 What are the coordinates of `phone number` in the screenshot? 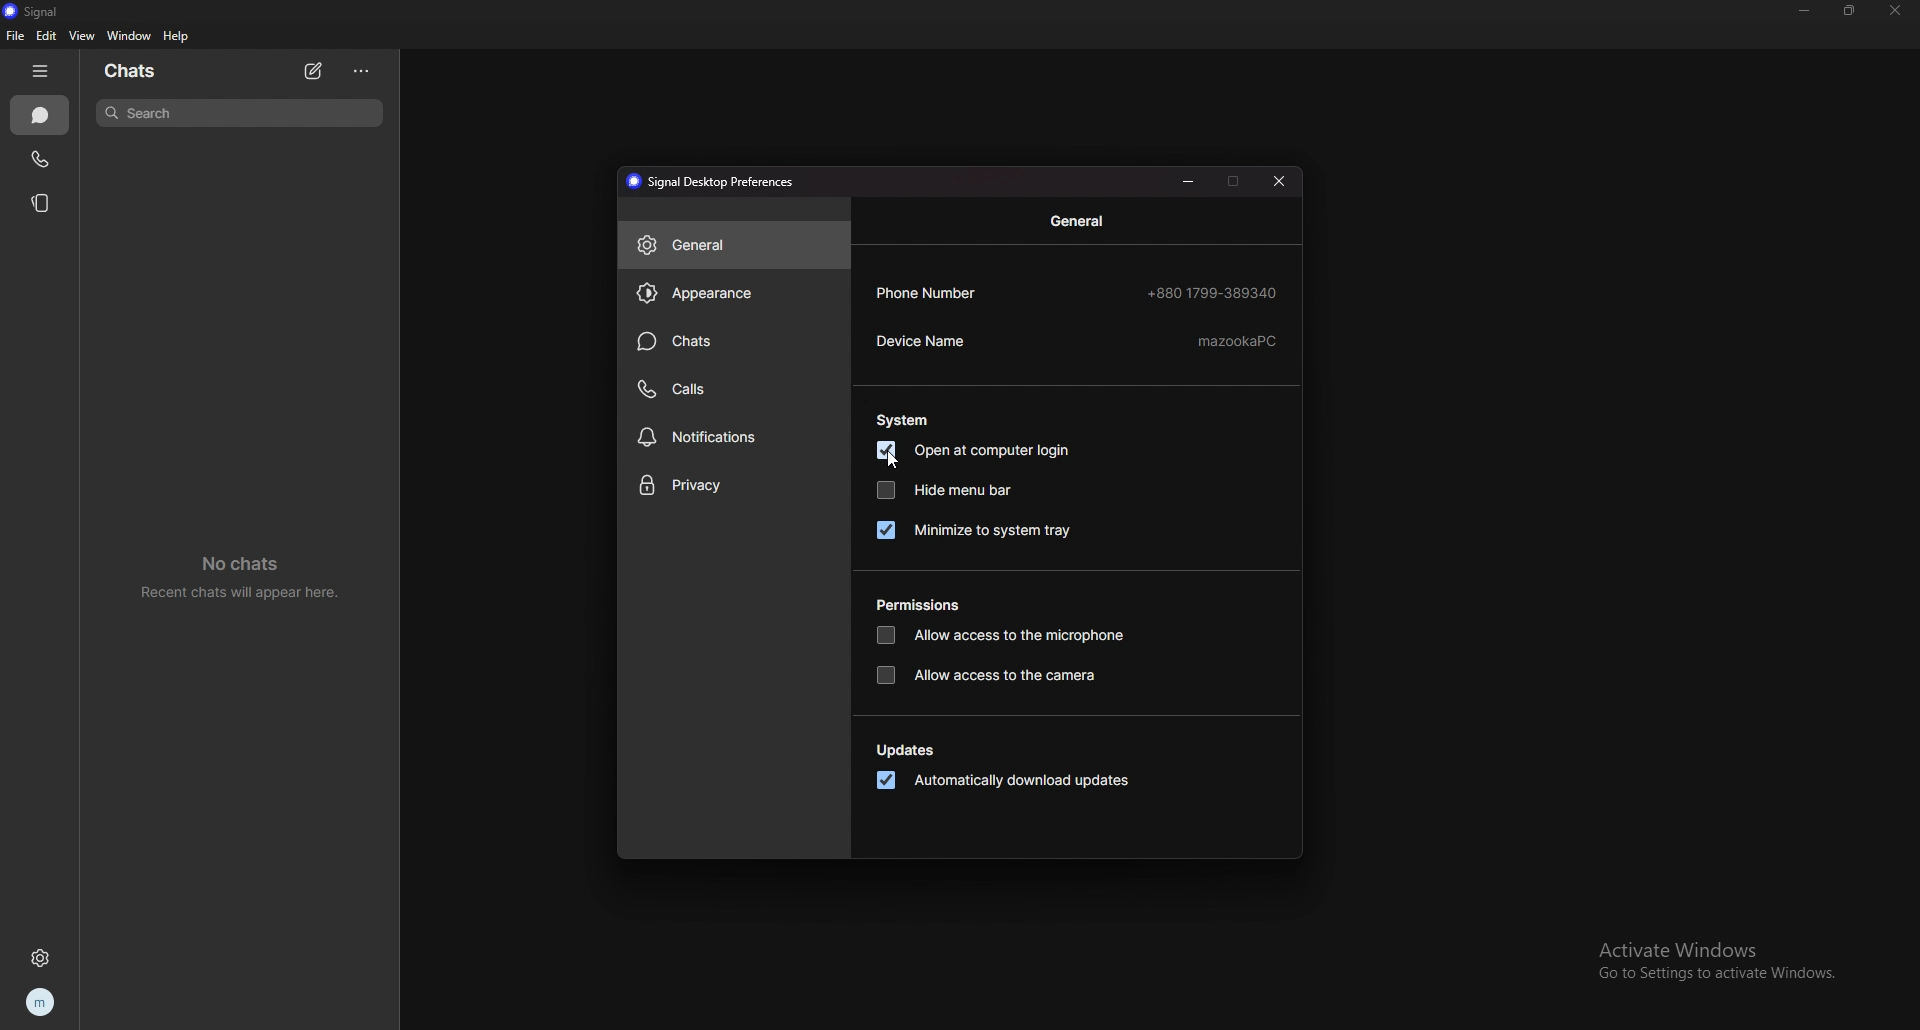 It's located at (1078, 292).